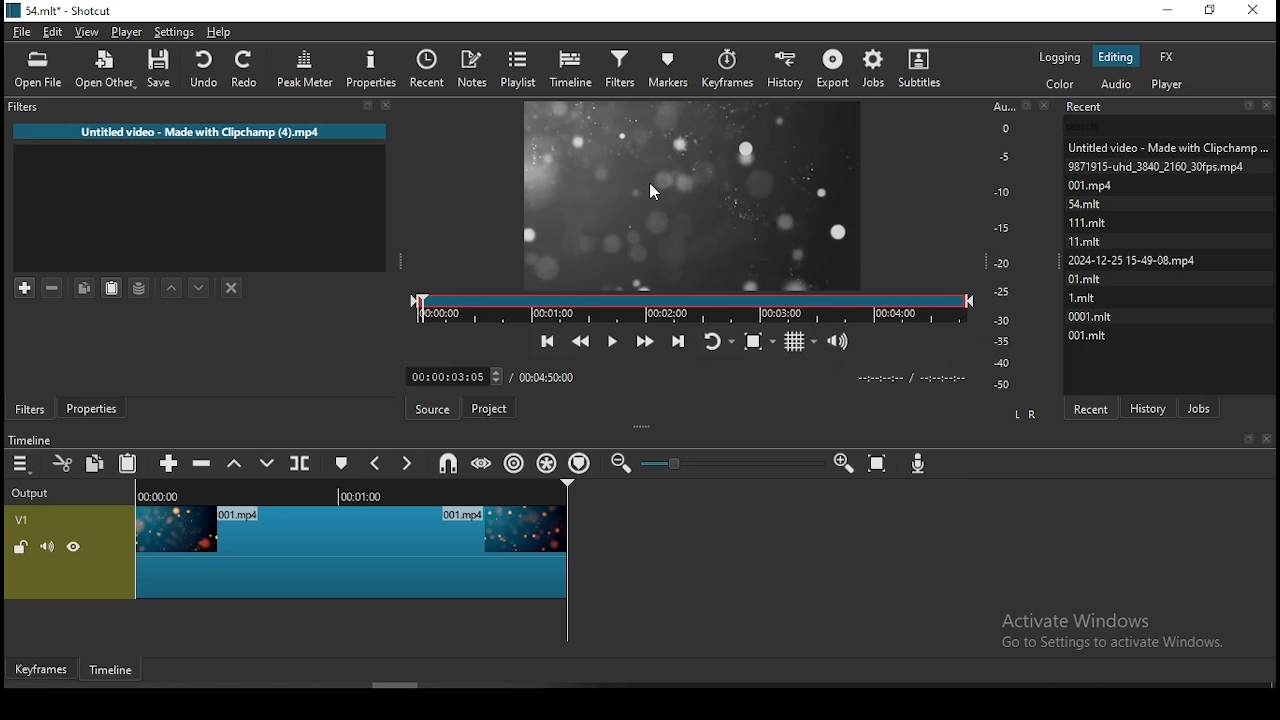 The width and height of the screenshot is (1280, 720). I want to click on video track 1, so click(353, 552).